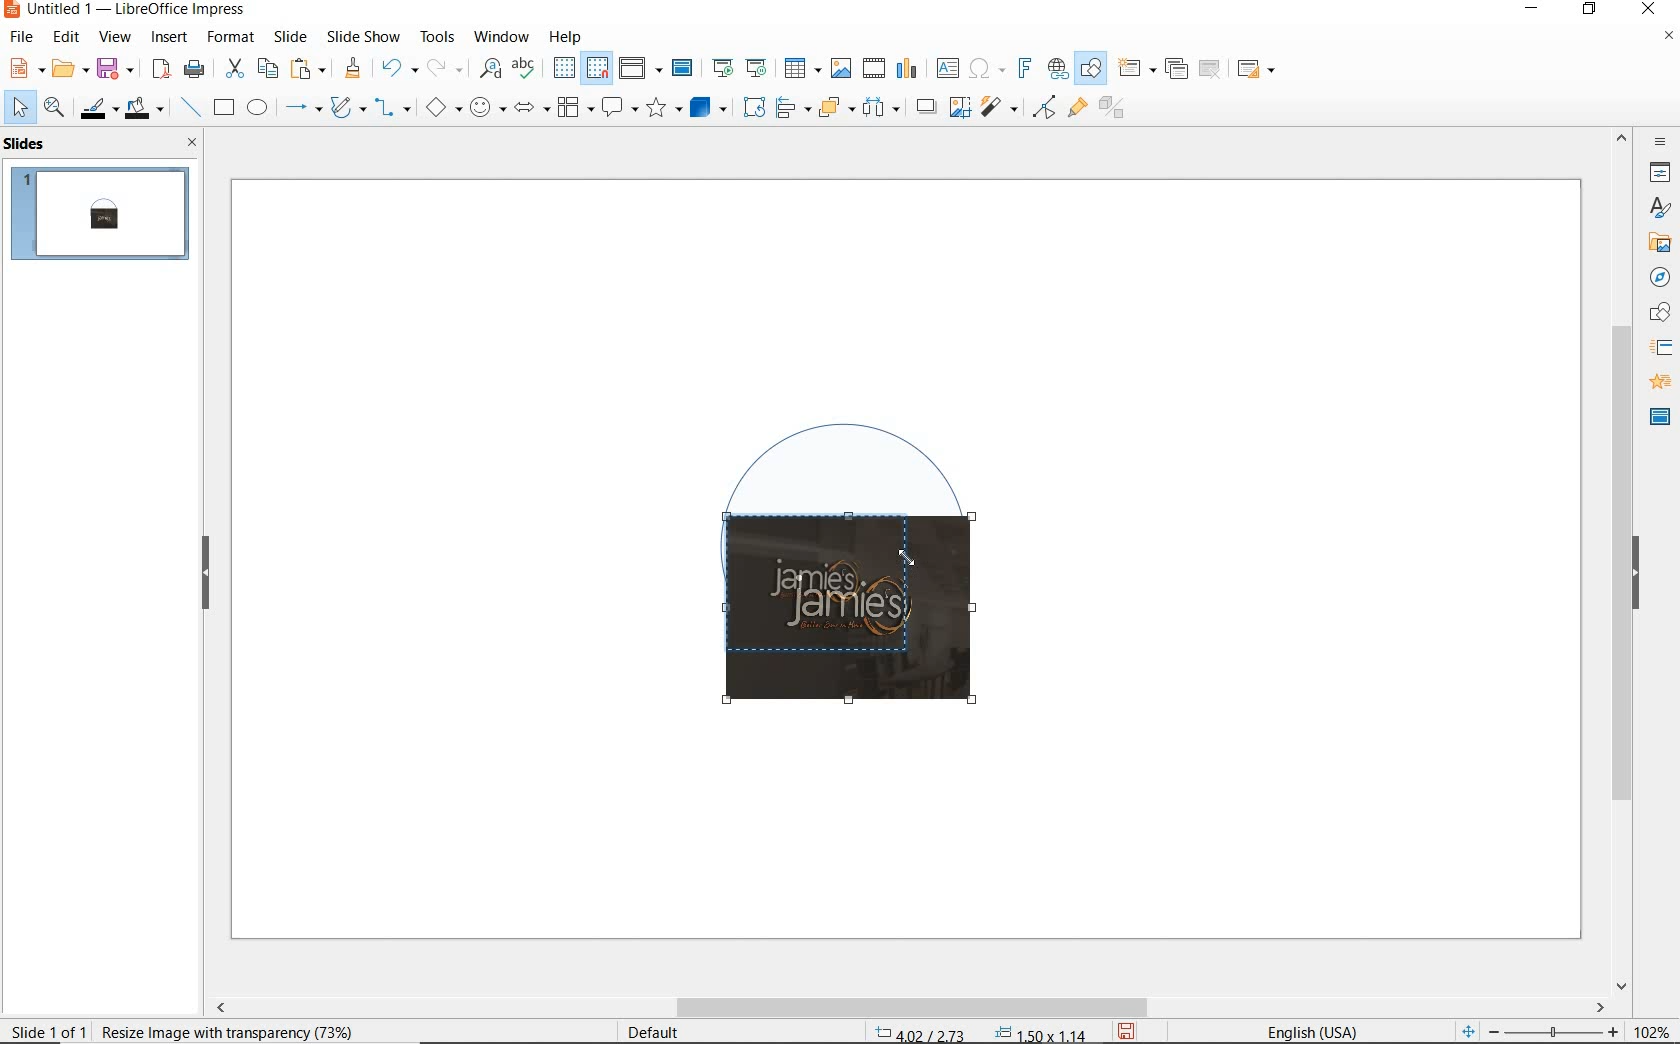 The width and height of the screenshot is (1680, 1044). I want to click on close document, so click(1668, 40).